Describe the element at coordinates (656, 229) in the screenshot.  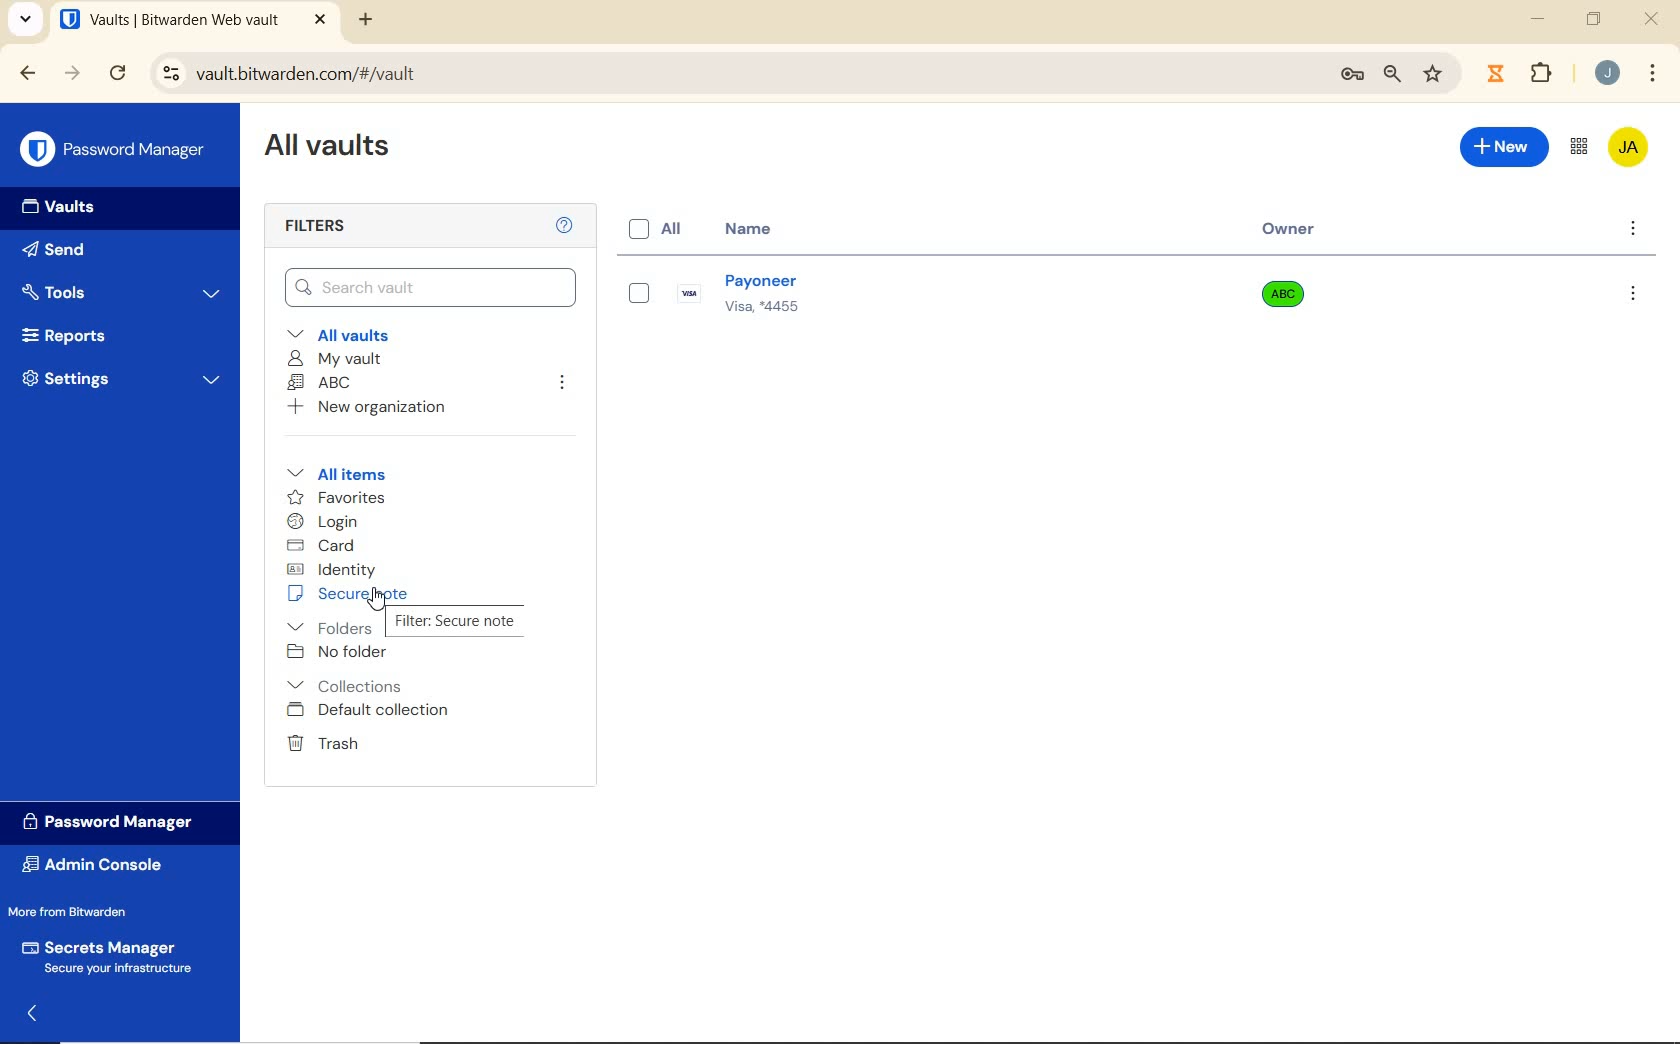
I see `All` at that location.